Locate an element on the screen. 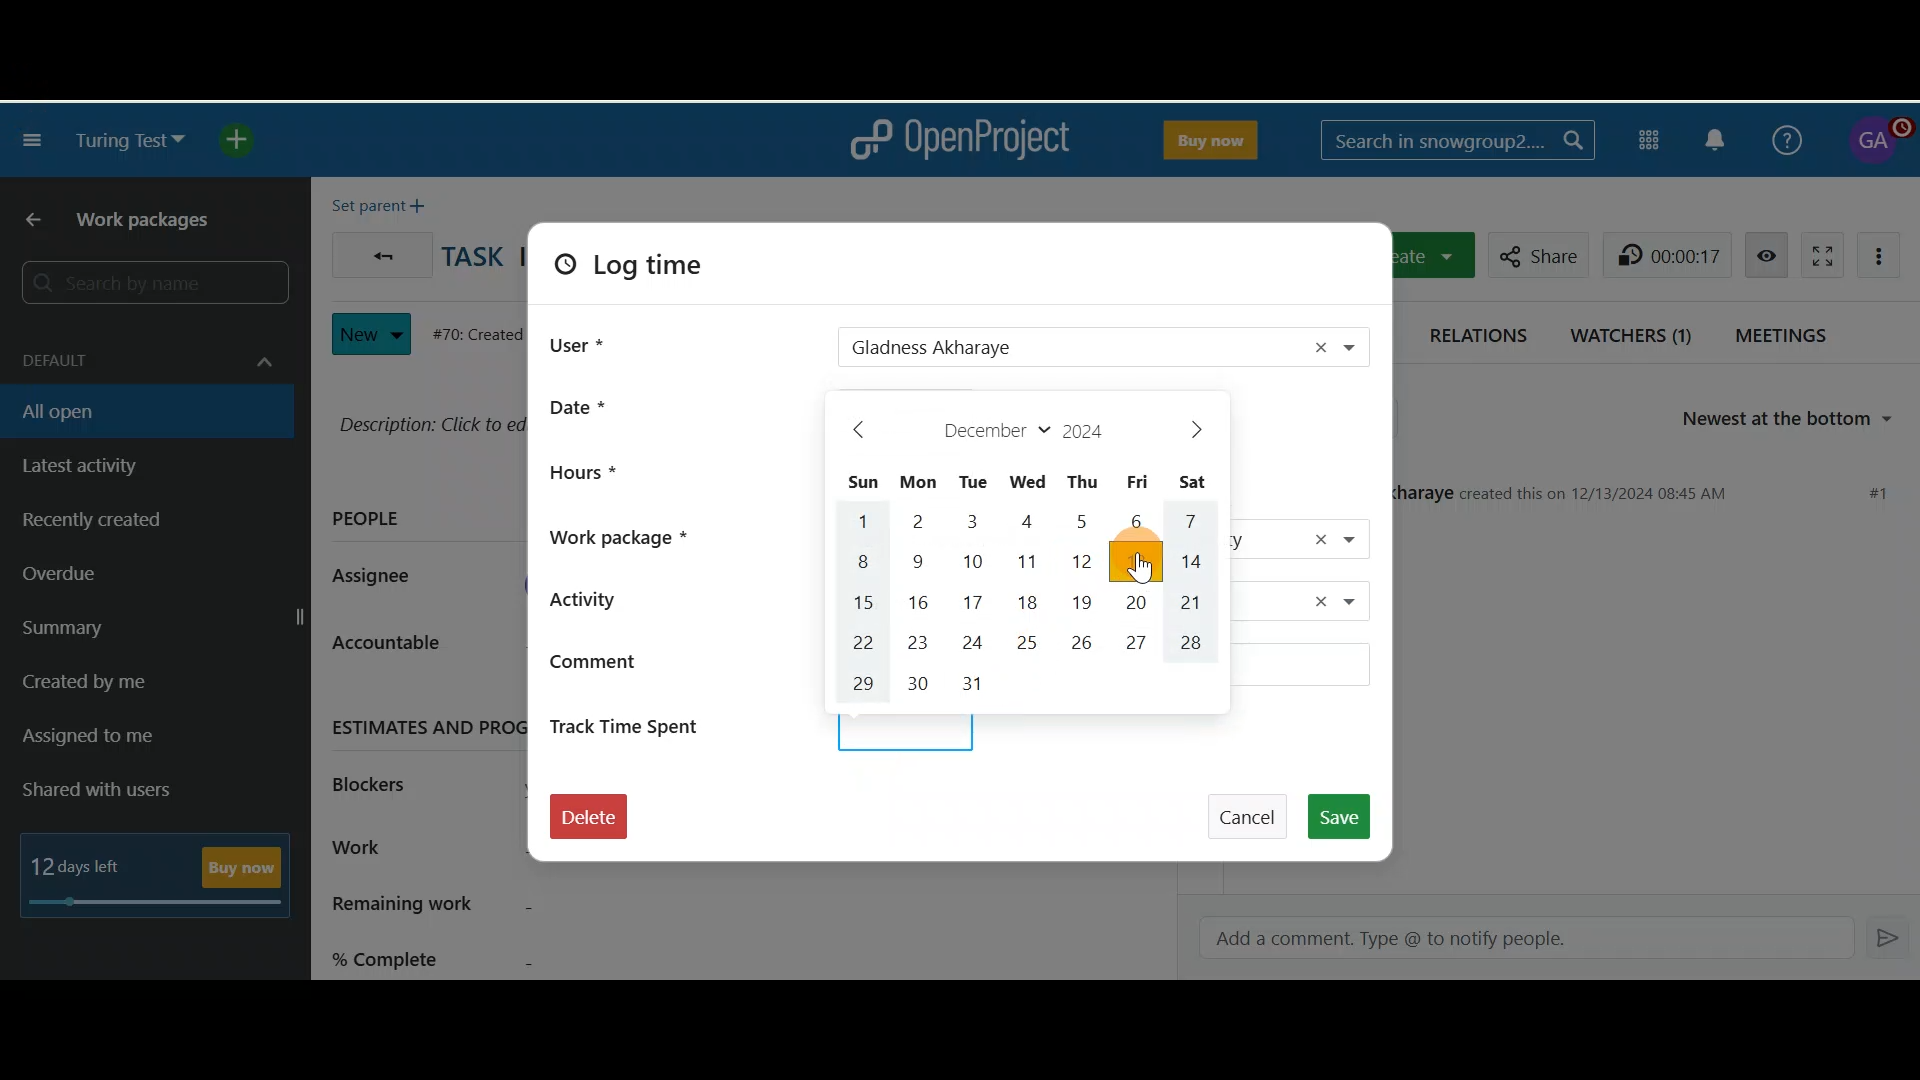  Track time spent is located at coordinates (655, 721).